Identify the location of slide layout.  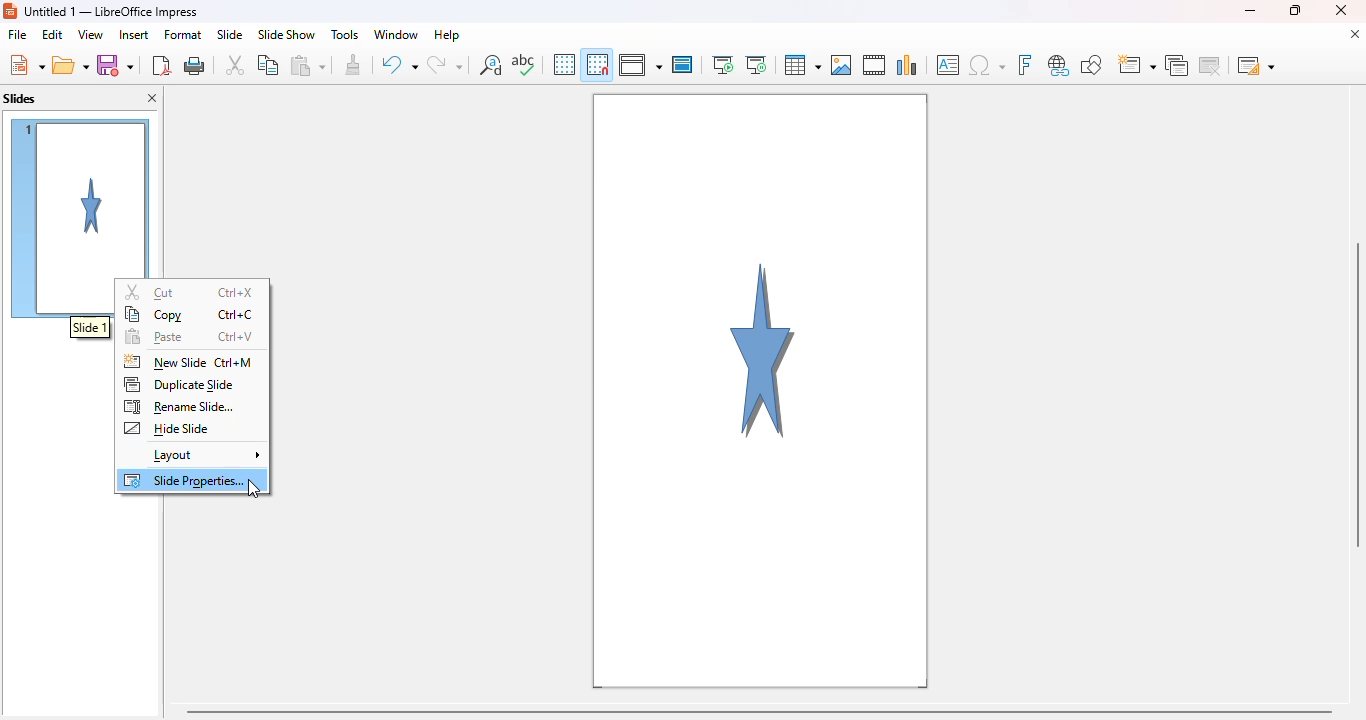
(1255, 65).